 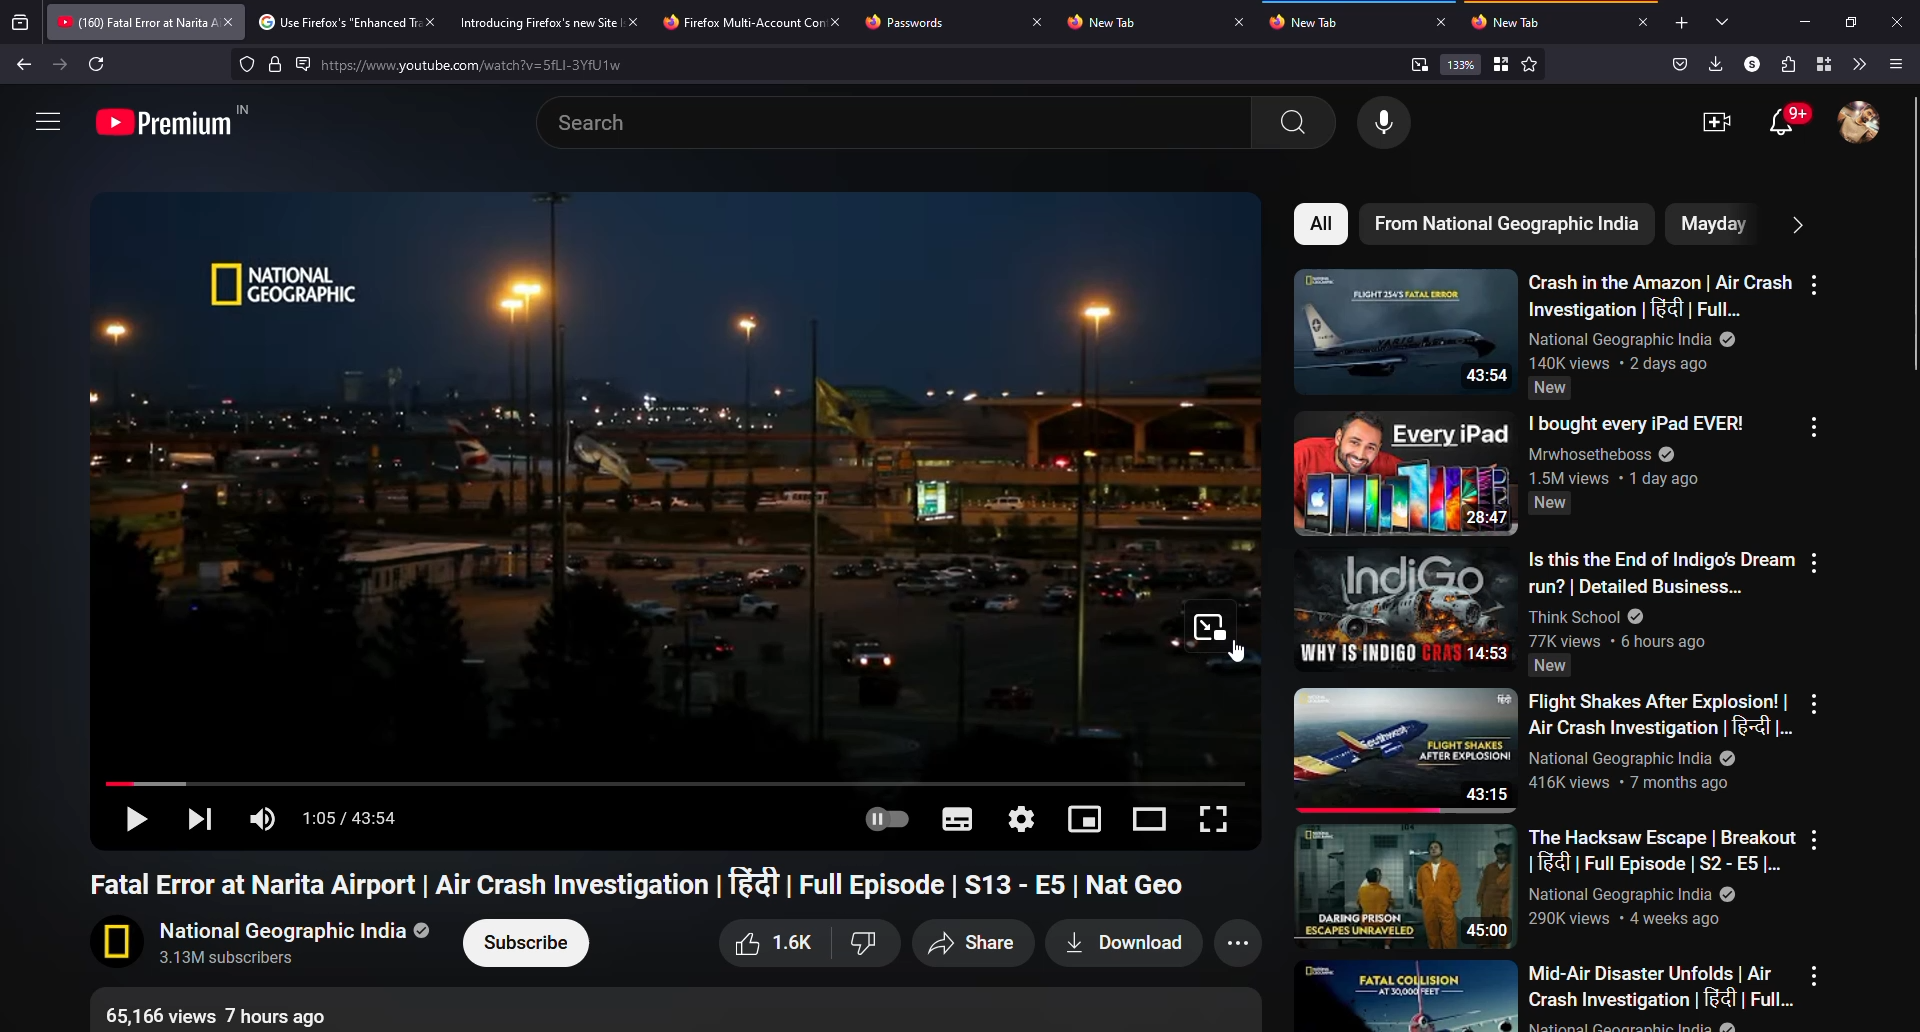 I want to click on more, so click(x=1813, y=703).